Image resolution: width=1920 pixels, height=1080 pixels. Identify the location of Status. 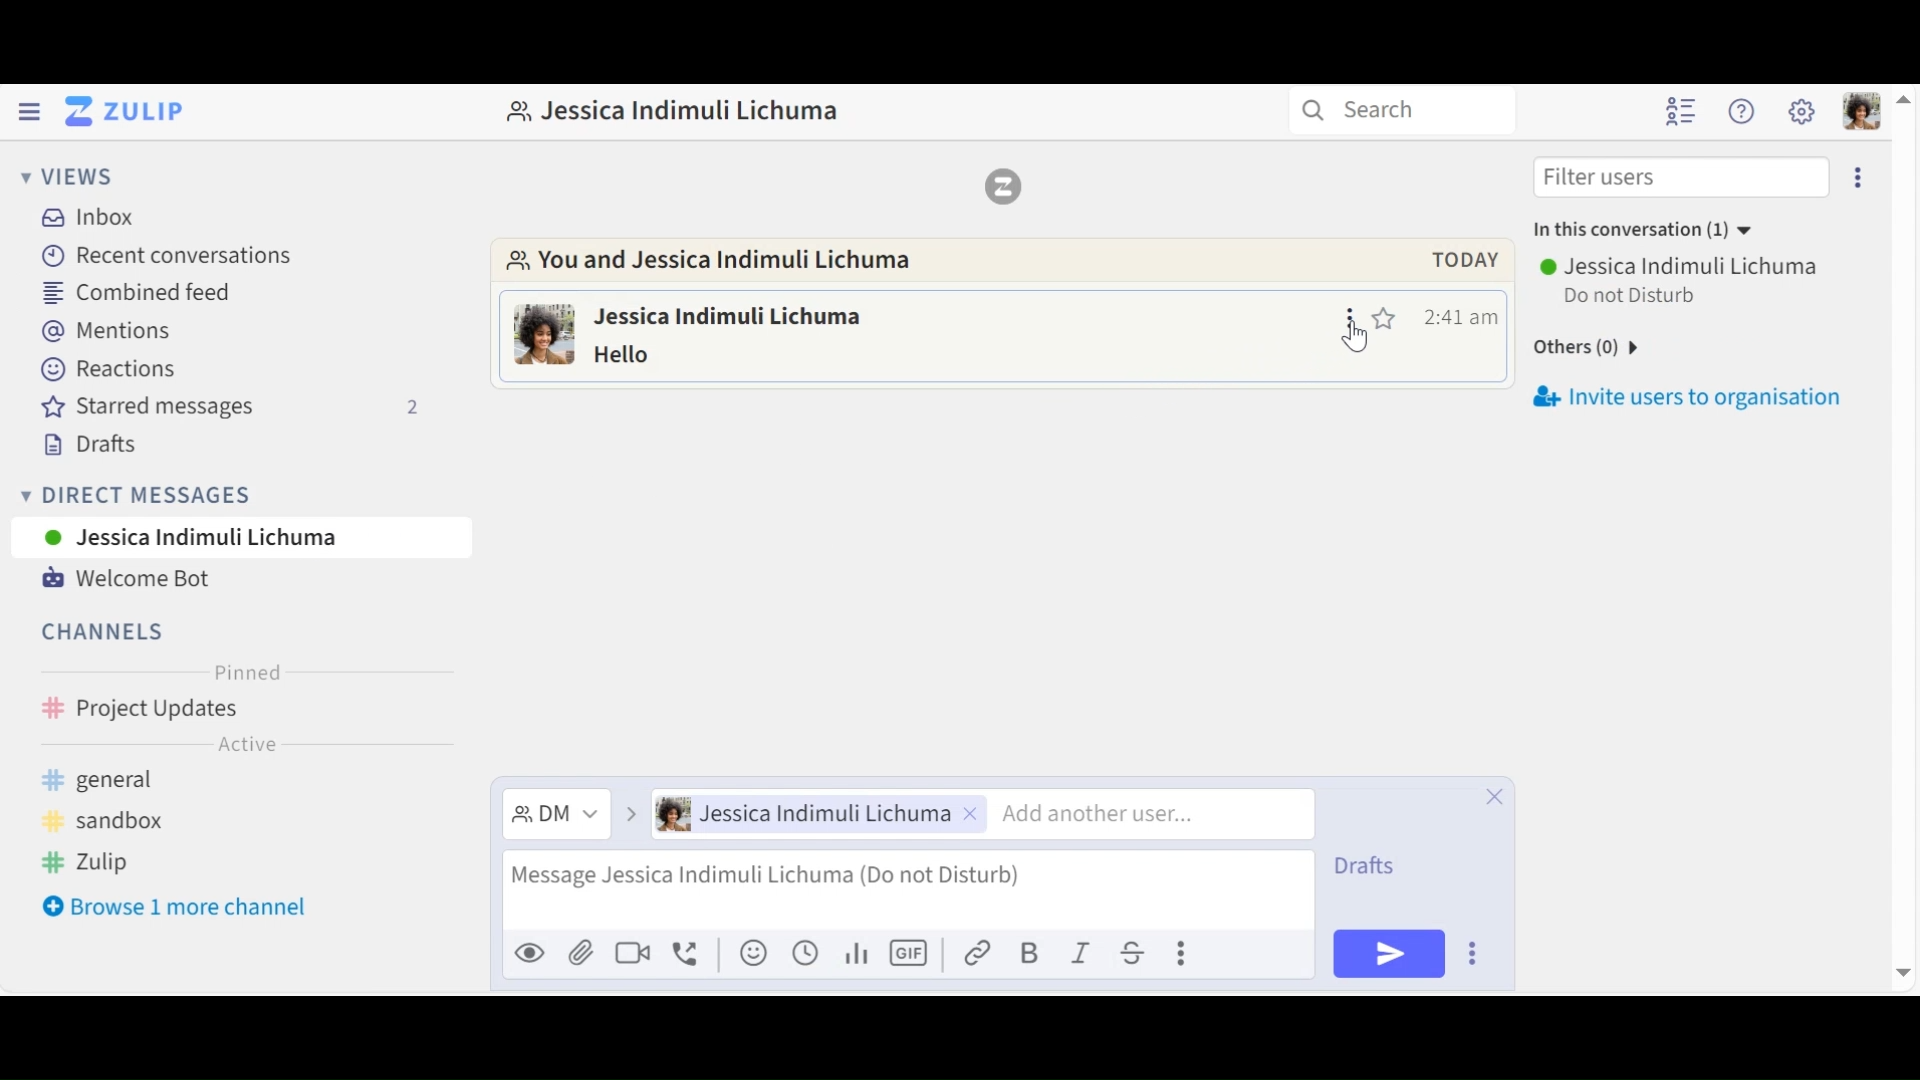
(1634, 297).